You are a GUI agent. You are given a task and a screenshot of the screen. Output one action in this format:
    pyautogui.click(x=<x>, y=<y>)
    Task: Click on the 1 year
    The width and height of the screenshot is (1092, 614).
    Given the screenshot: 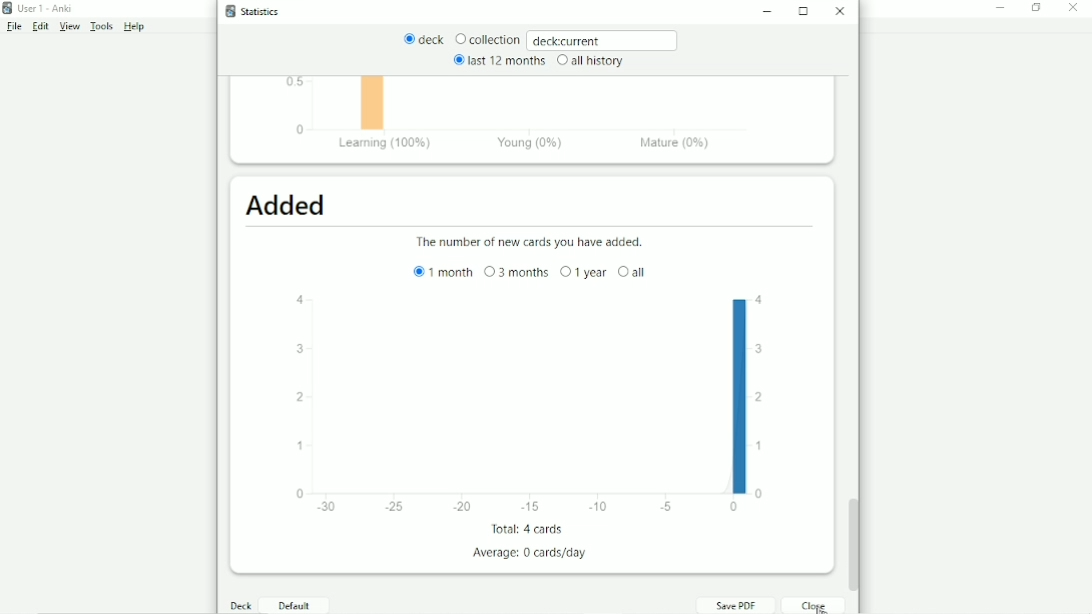 What is the action you would take?
    pyautogui.click(x=584, y=273)
    